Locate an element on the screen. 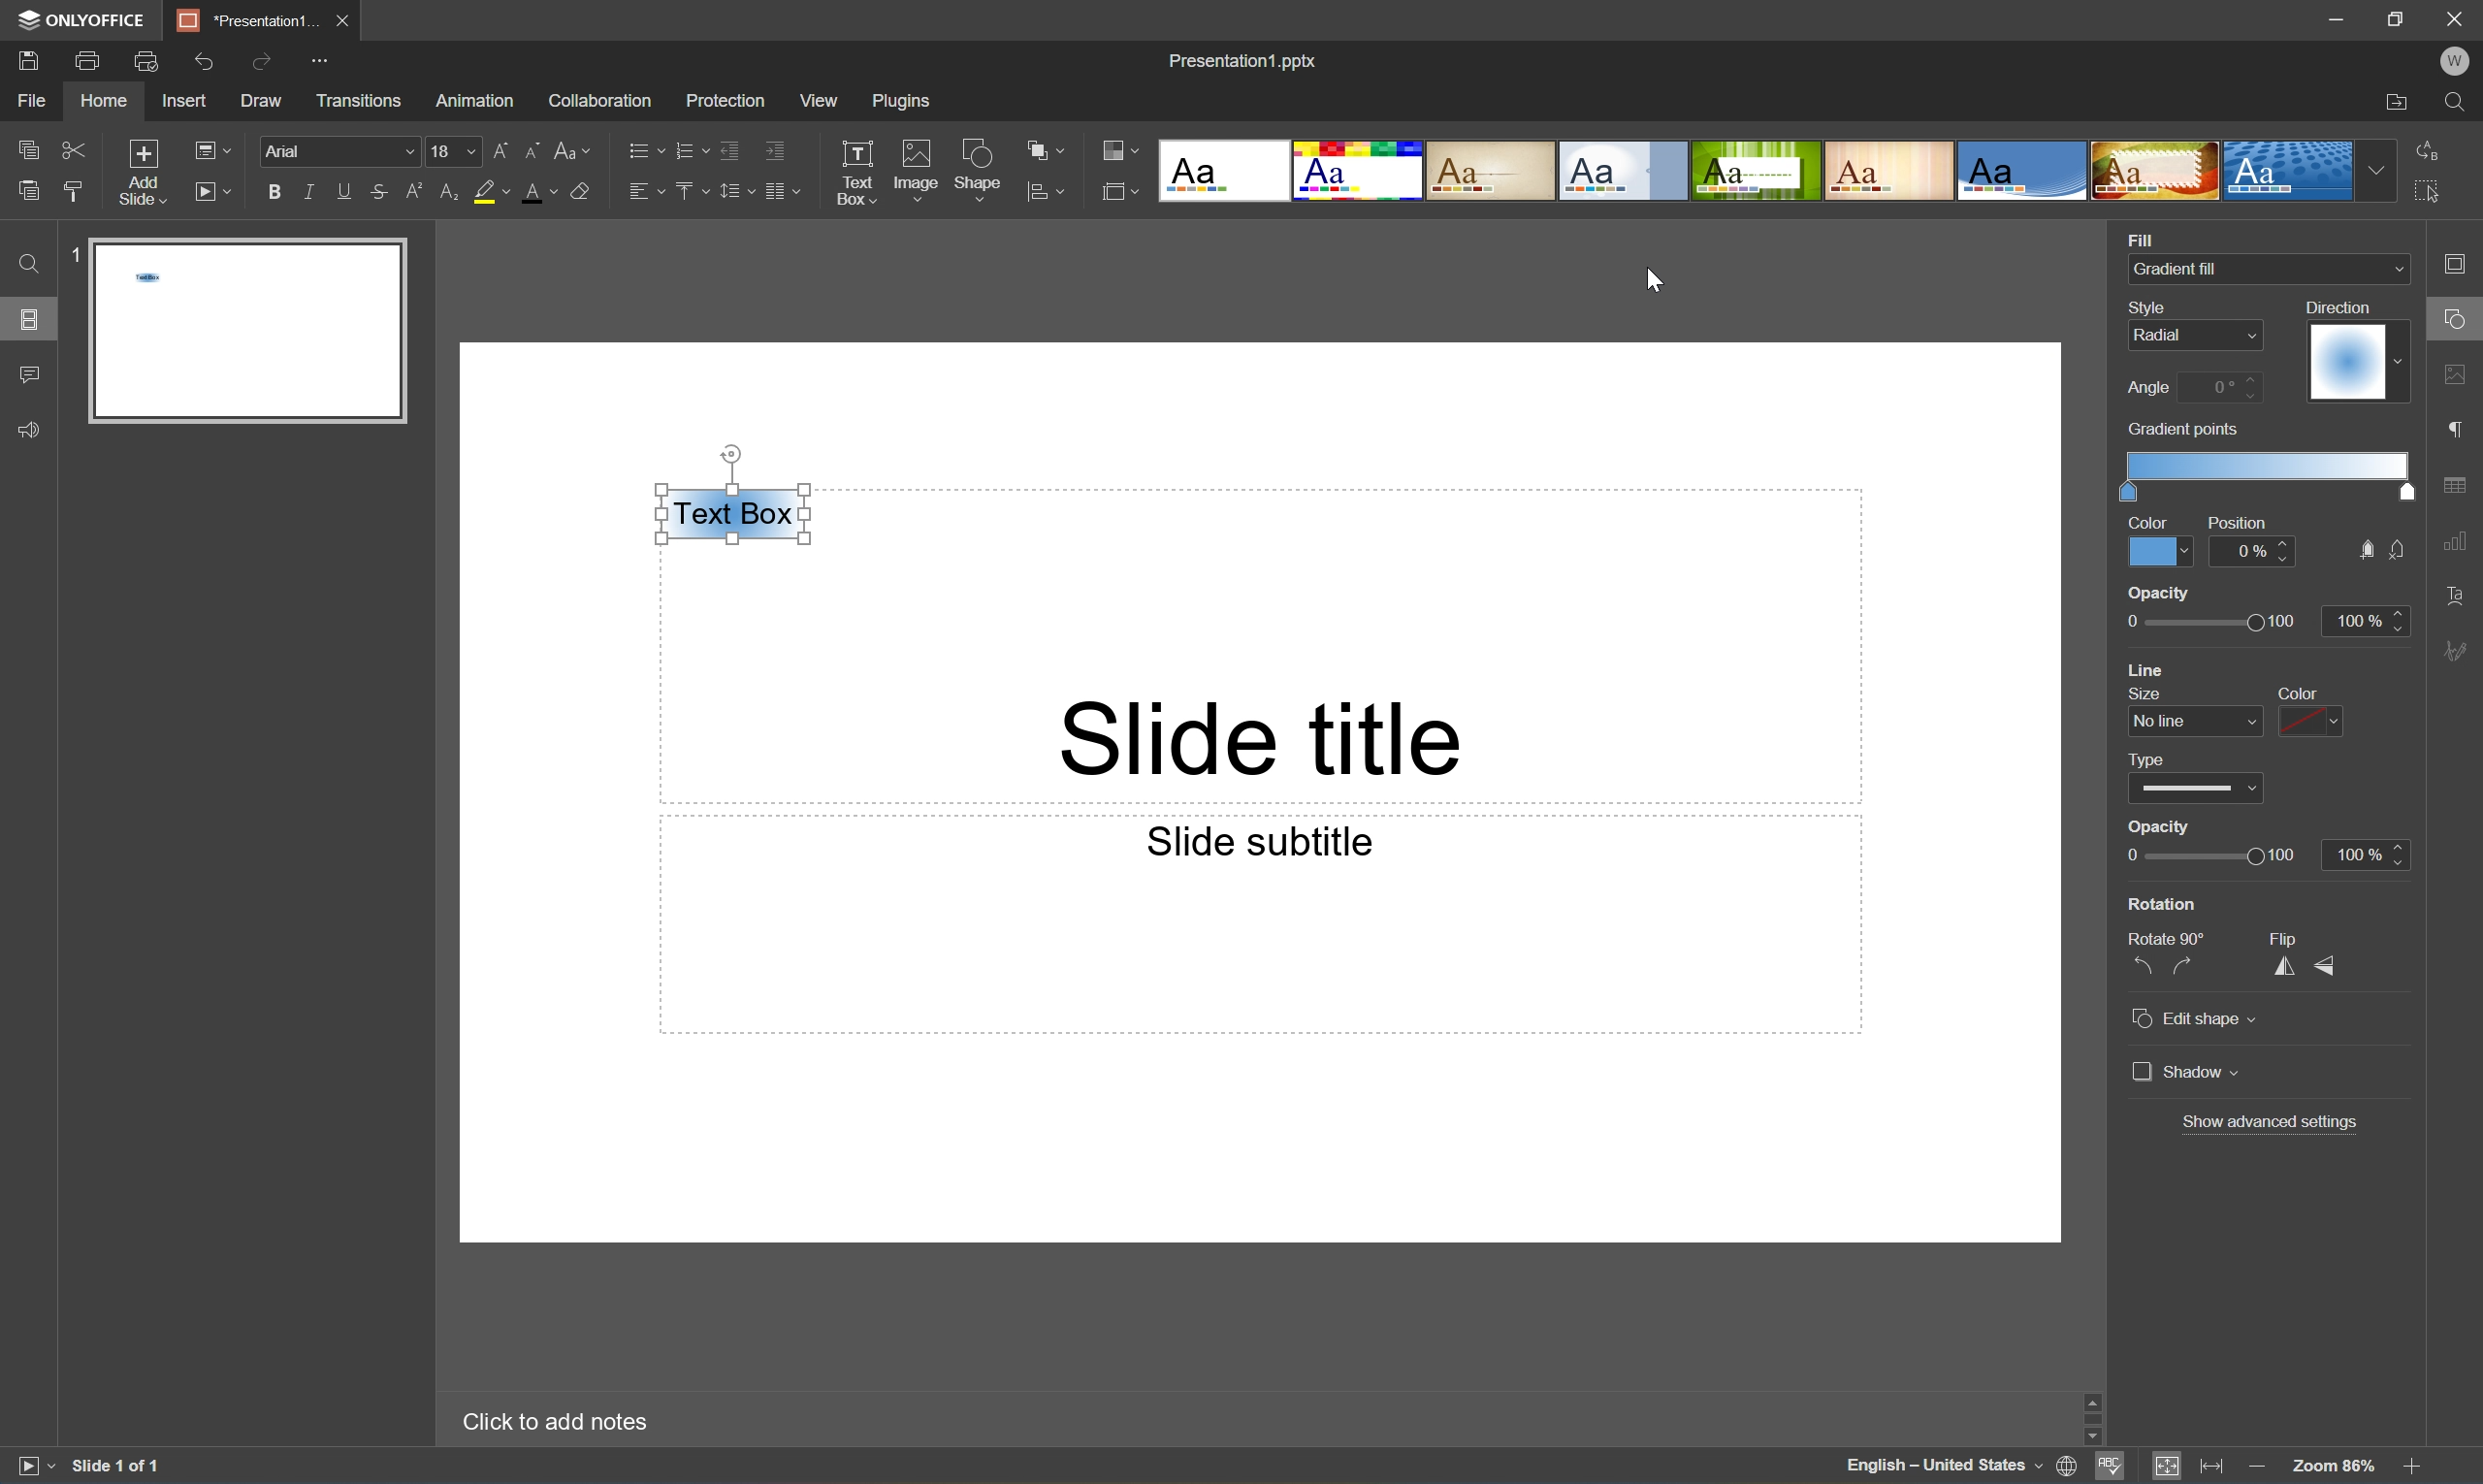 The height and width of the screenshot is (1484, 2483). spell checking is located at coordinates (2117, 1466).